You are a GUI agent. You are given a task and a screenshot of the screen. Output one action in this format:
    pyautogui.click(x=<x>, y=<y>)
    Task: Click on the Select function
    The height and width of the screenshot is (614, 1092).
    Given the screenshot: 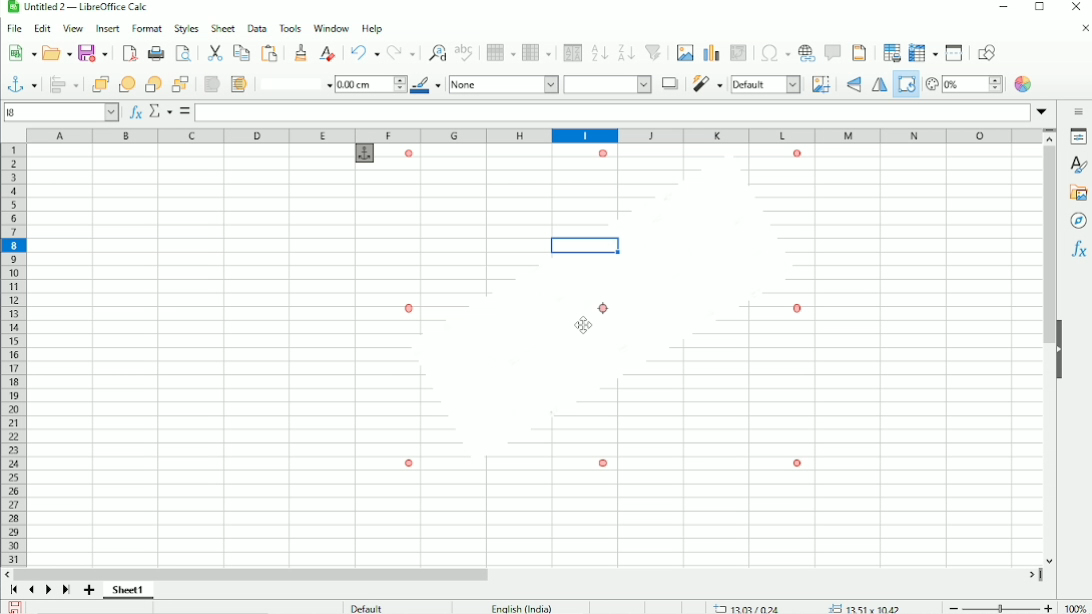 What is the action you would take?
    pyautogui.click(x=159, y=111)
    